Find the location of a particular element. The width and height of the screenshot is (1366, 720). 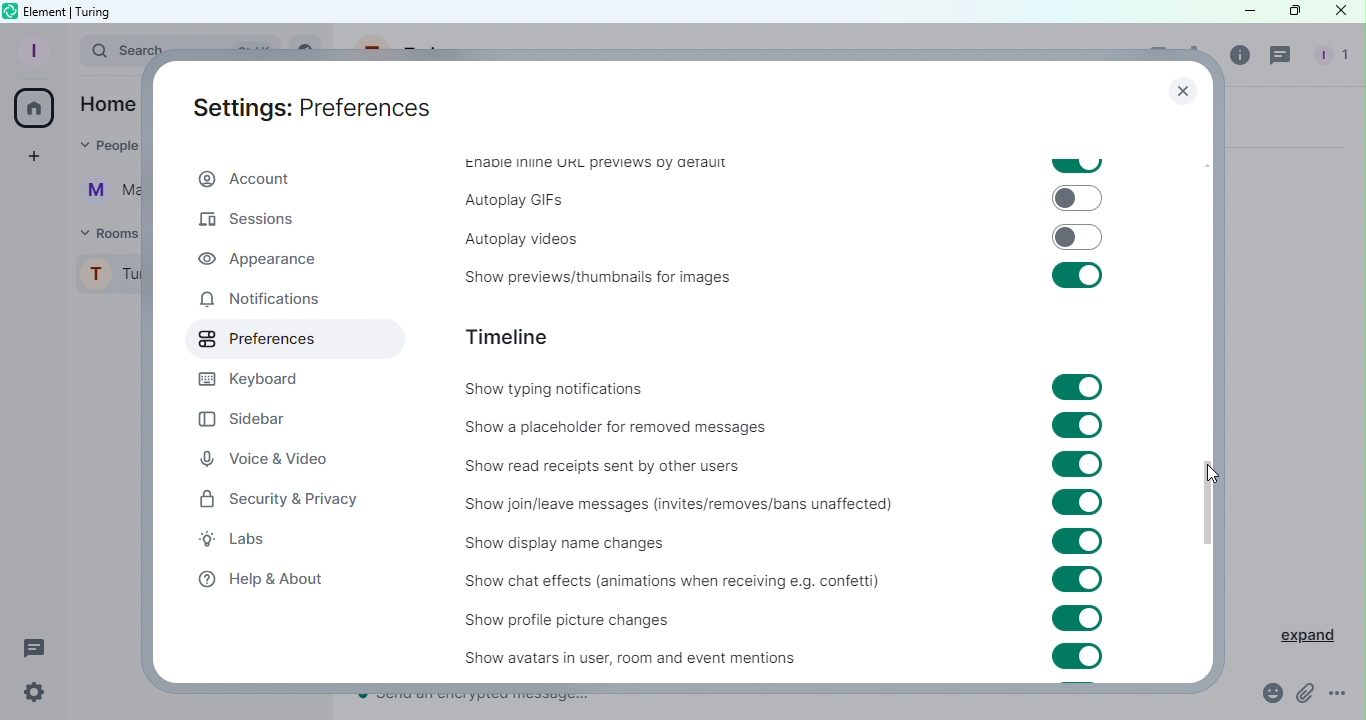

More Options is located at coordinates (1340, 694).